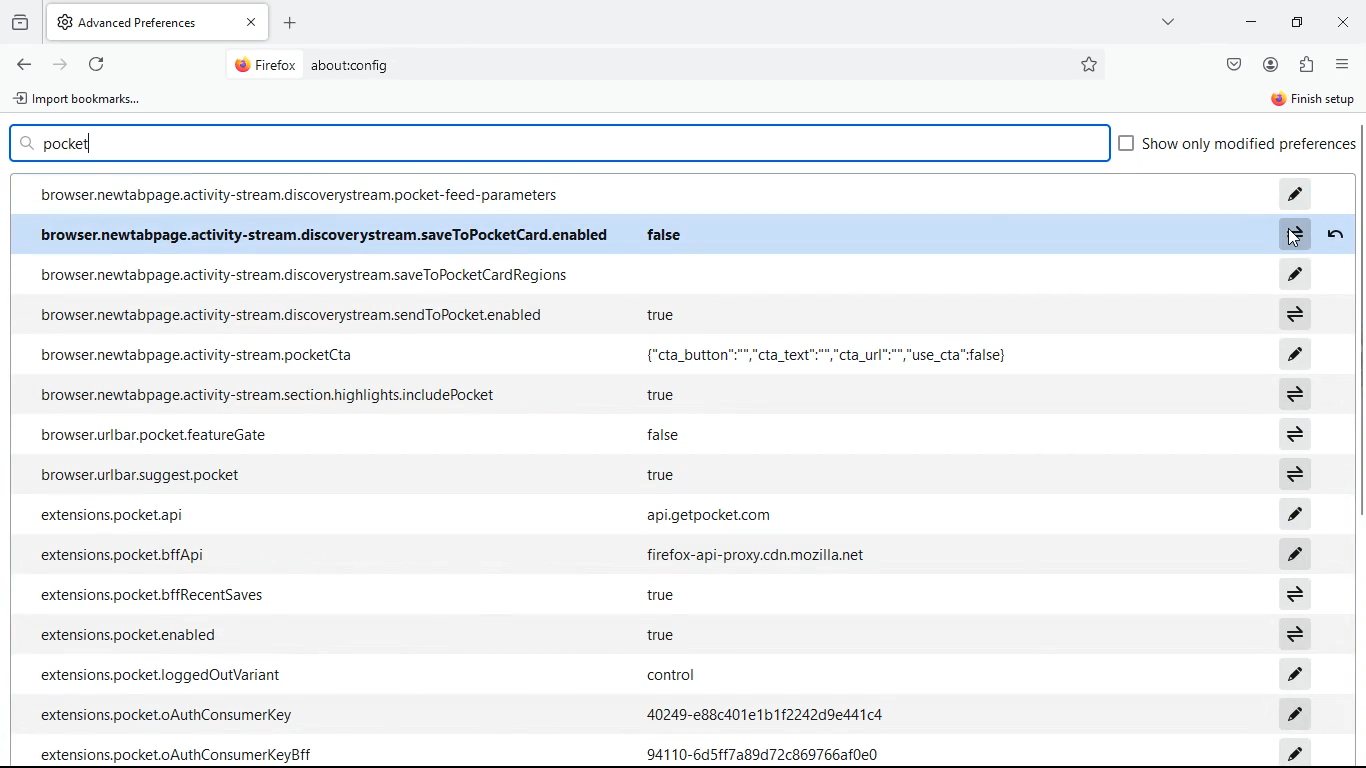  Describe the element at coordinates (1295, 237) in the screenshot. I see `Cursor` at that location.